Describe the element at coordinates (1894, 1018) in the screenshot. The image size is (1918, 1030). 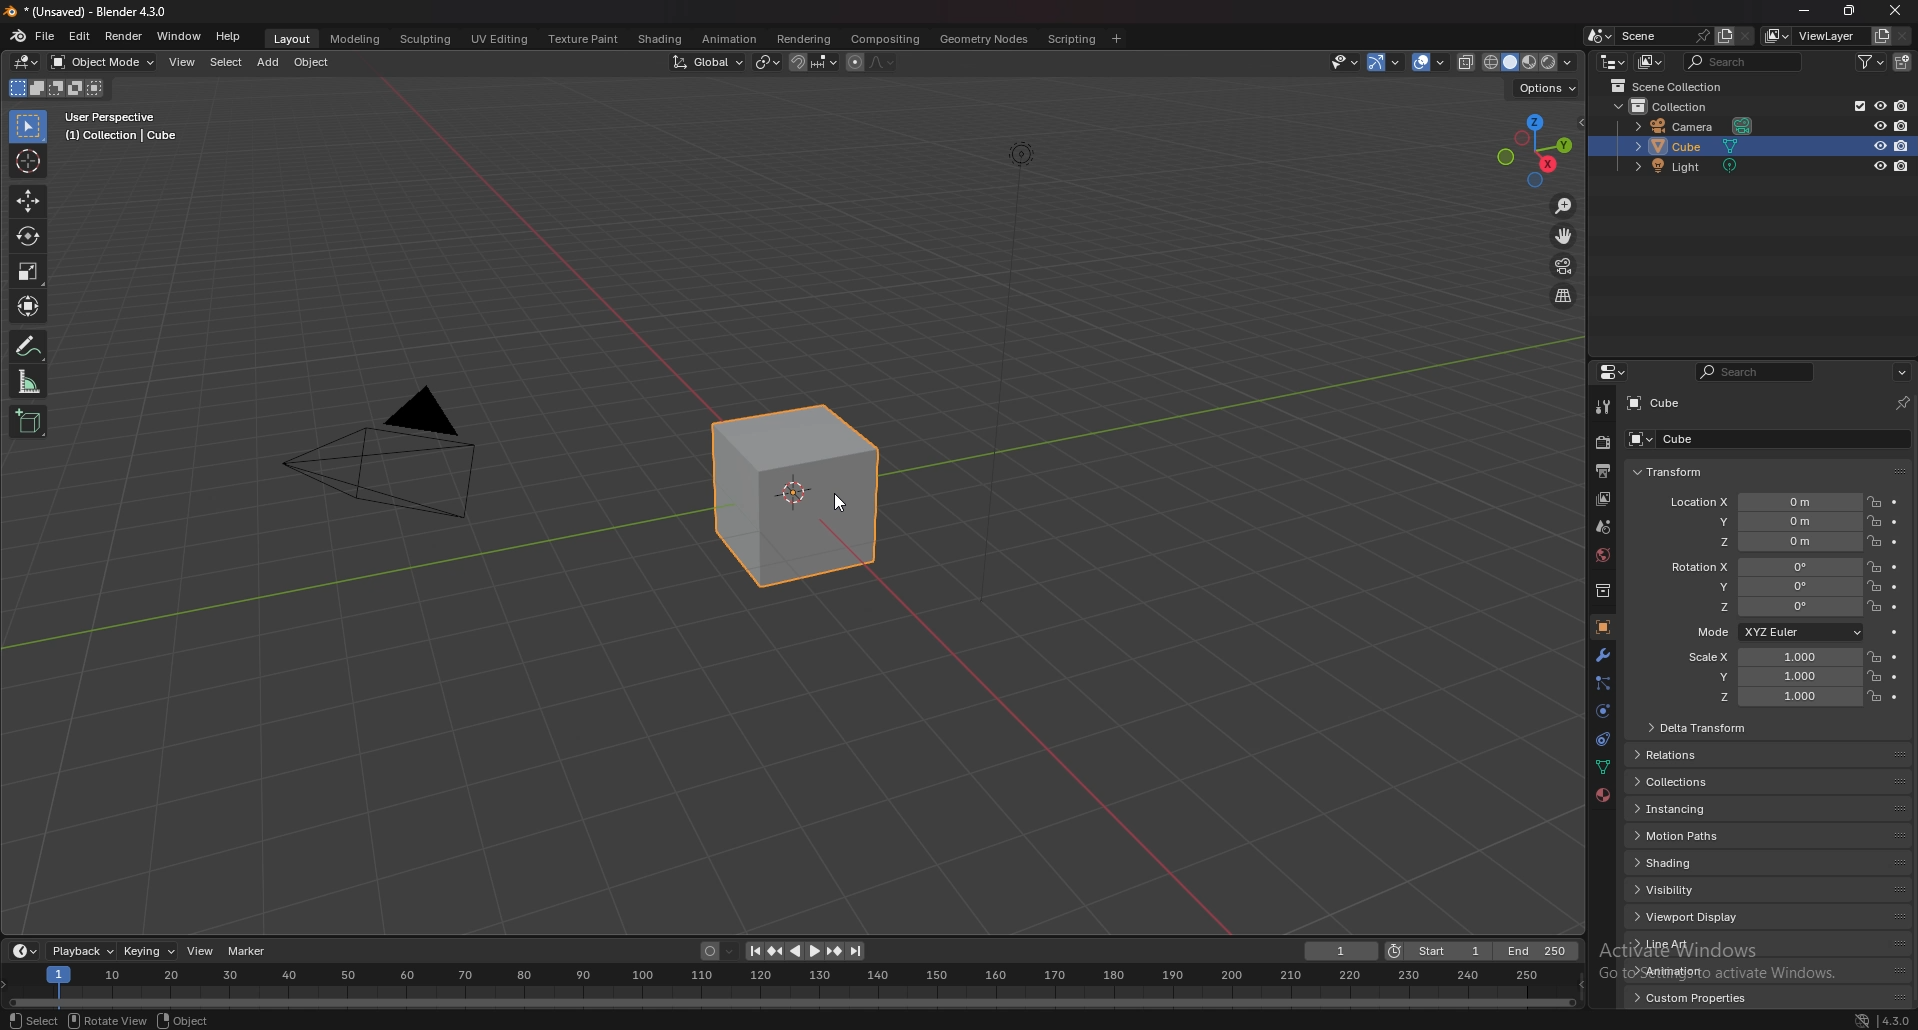
I see `version` at that location.